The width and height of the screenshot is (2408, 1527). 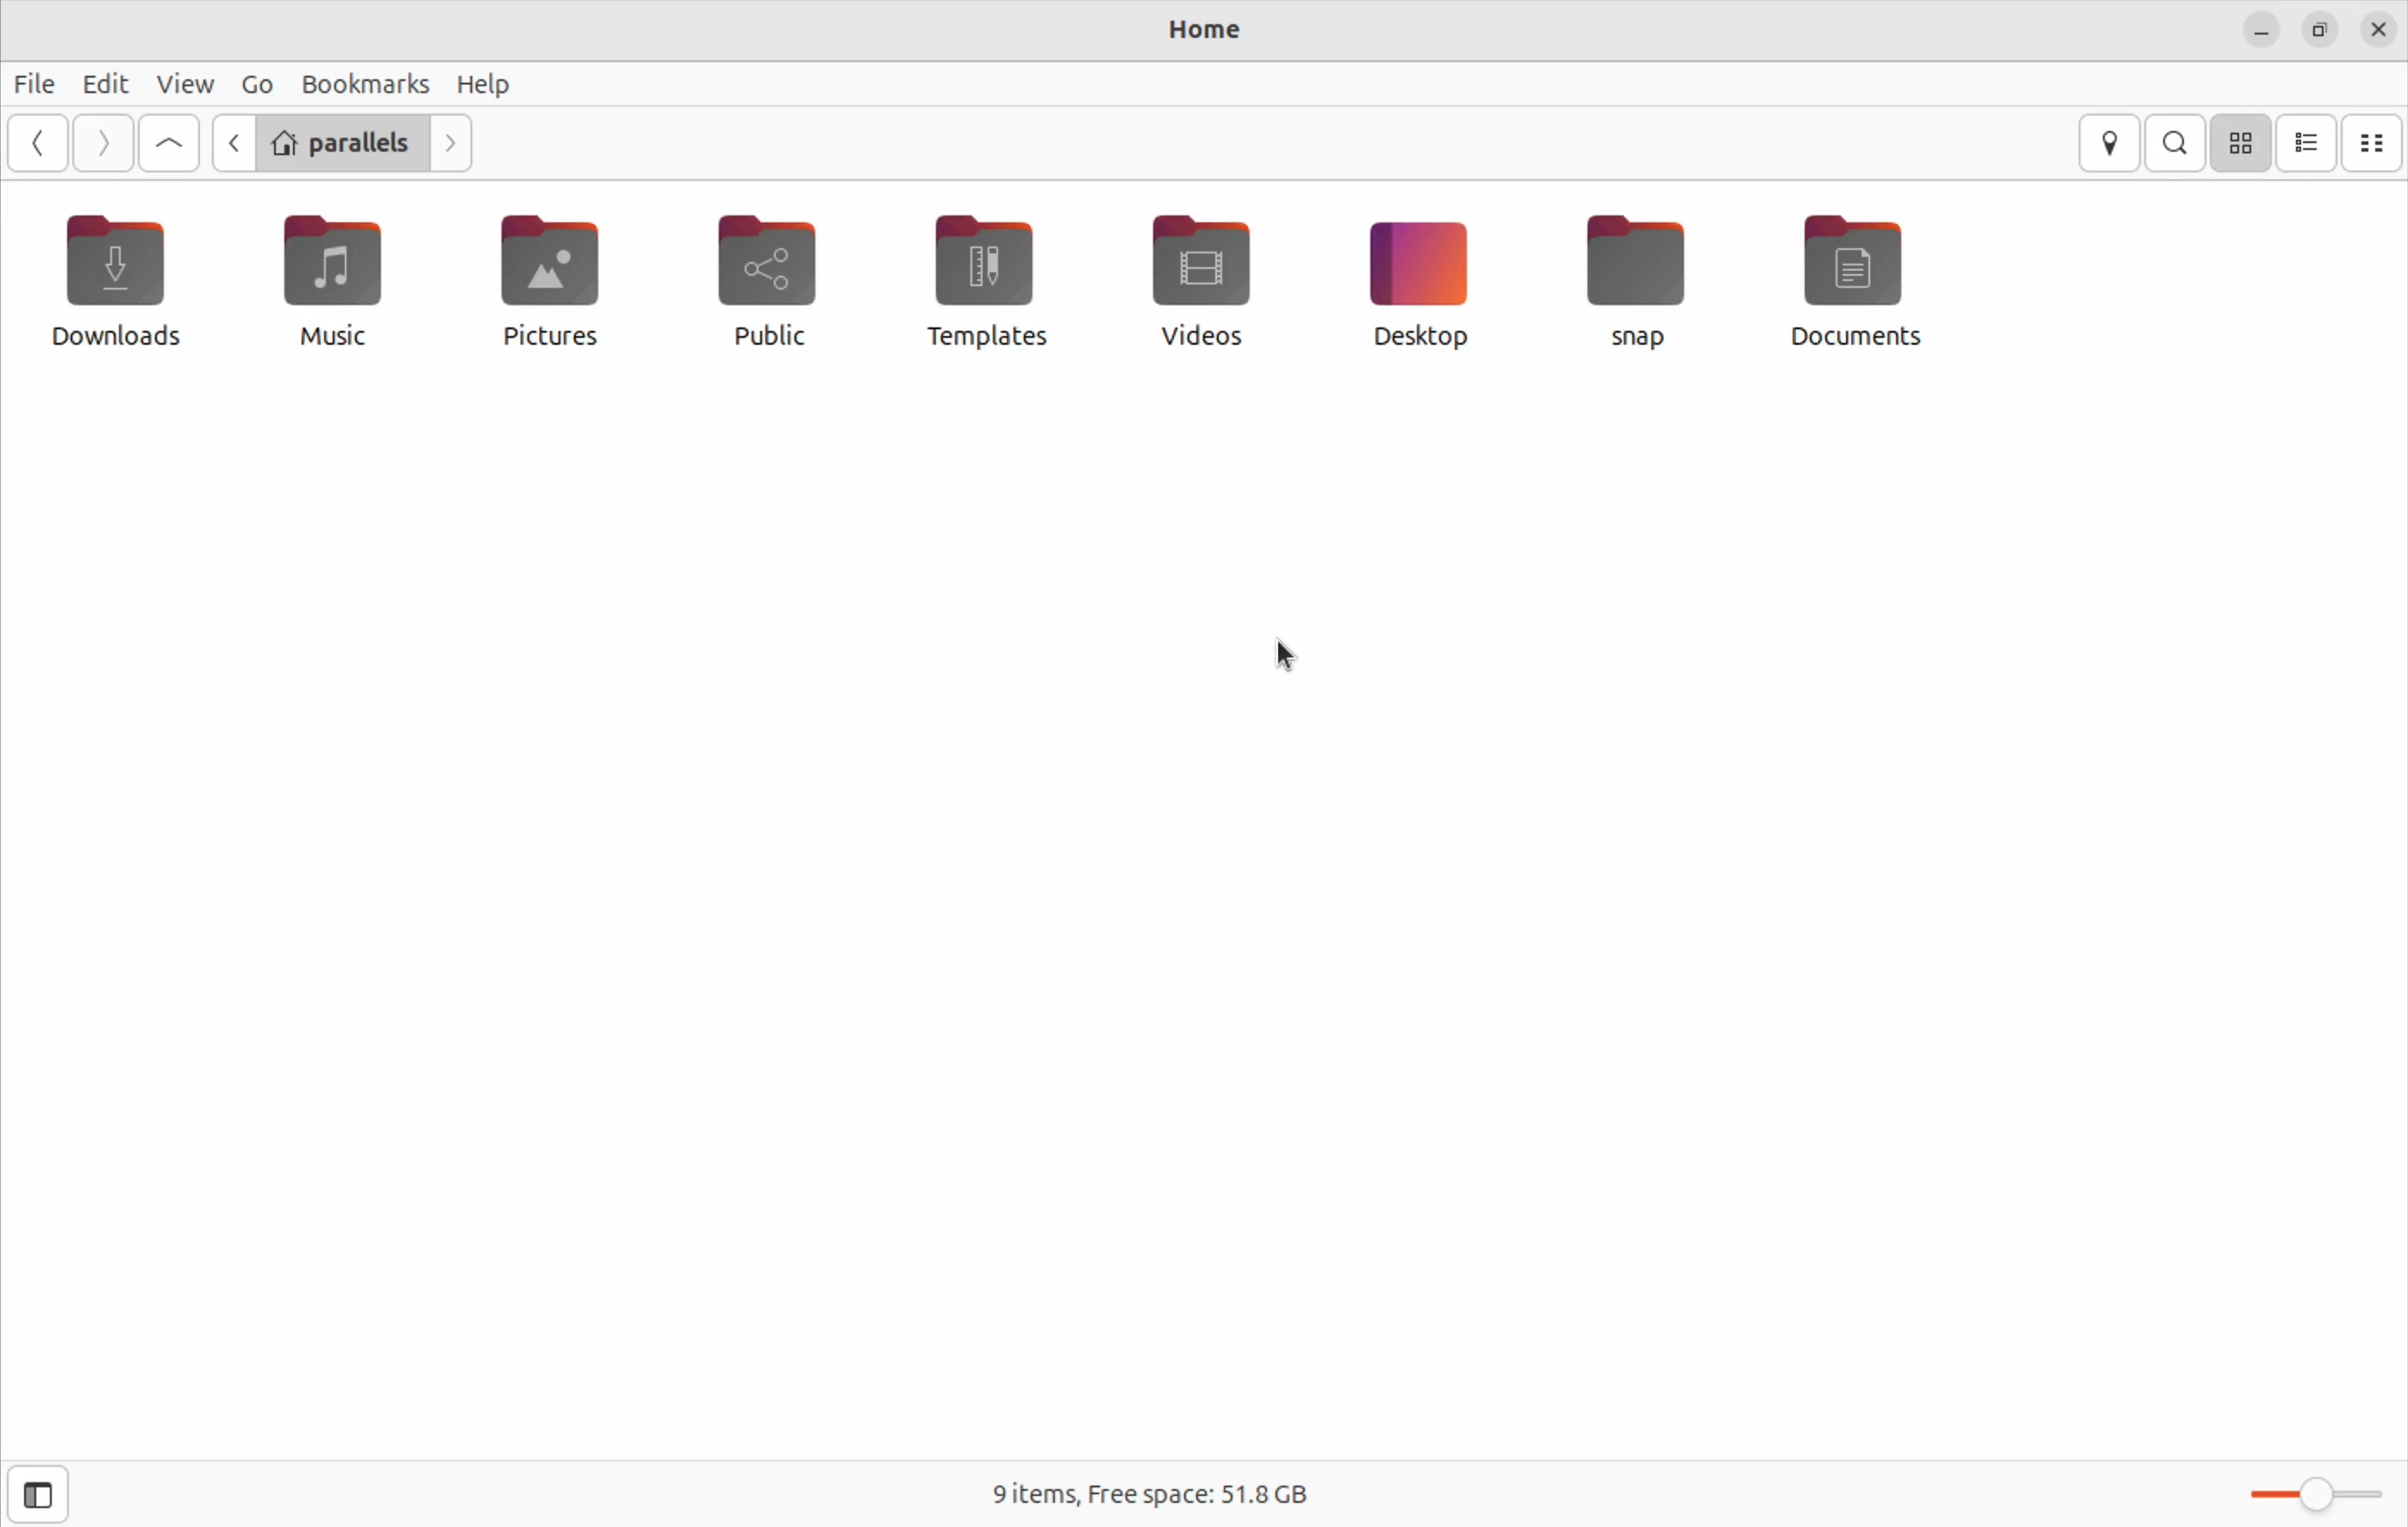 I want to click on compact size, so click(x=2375, y=142).